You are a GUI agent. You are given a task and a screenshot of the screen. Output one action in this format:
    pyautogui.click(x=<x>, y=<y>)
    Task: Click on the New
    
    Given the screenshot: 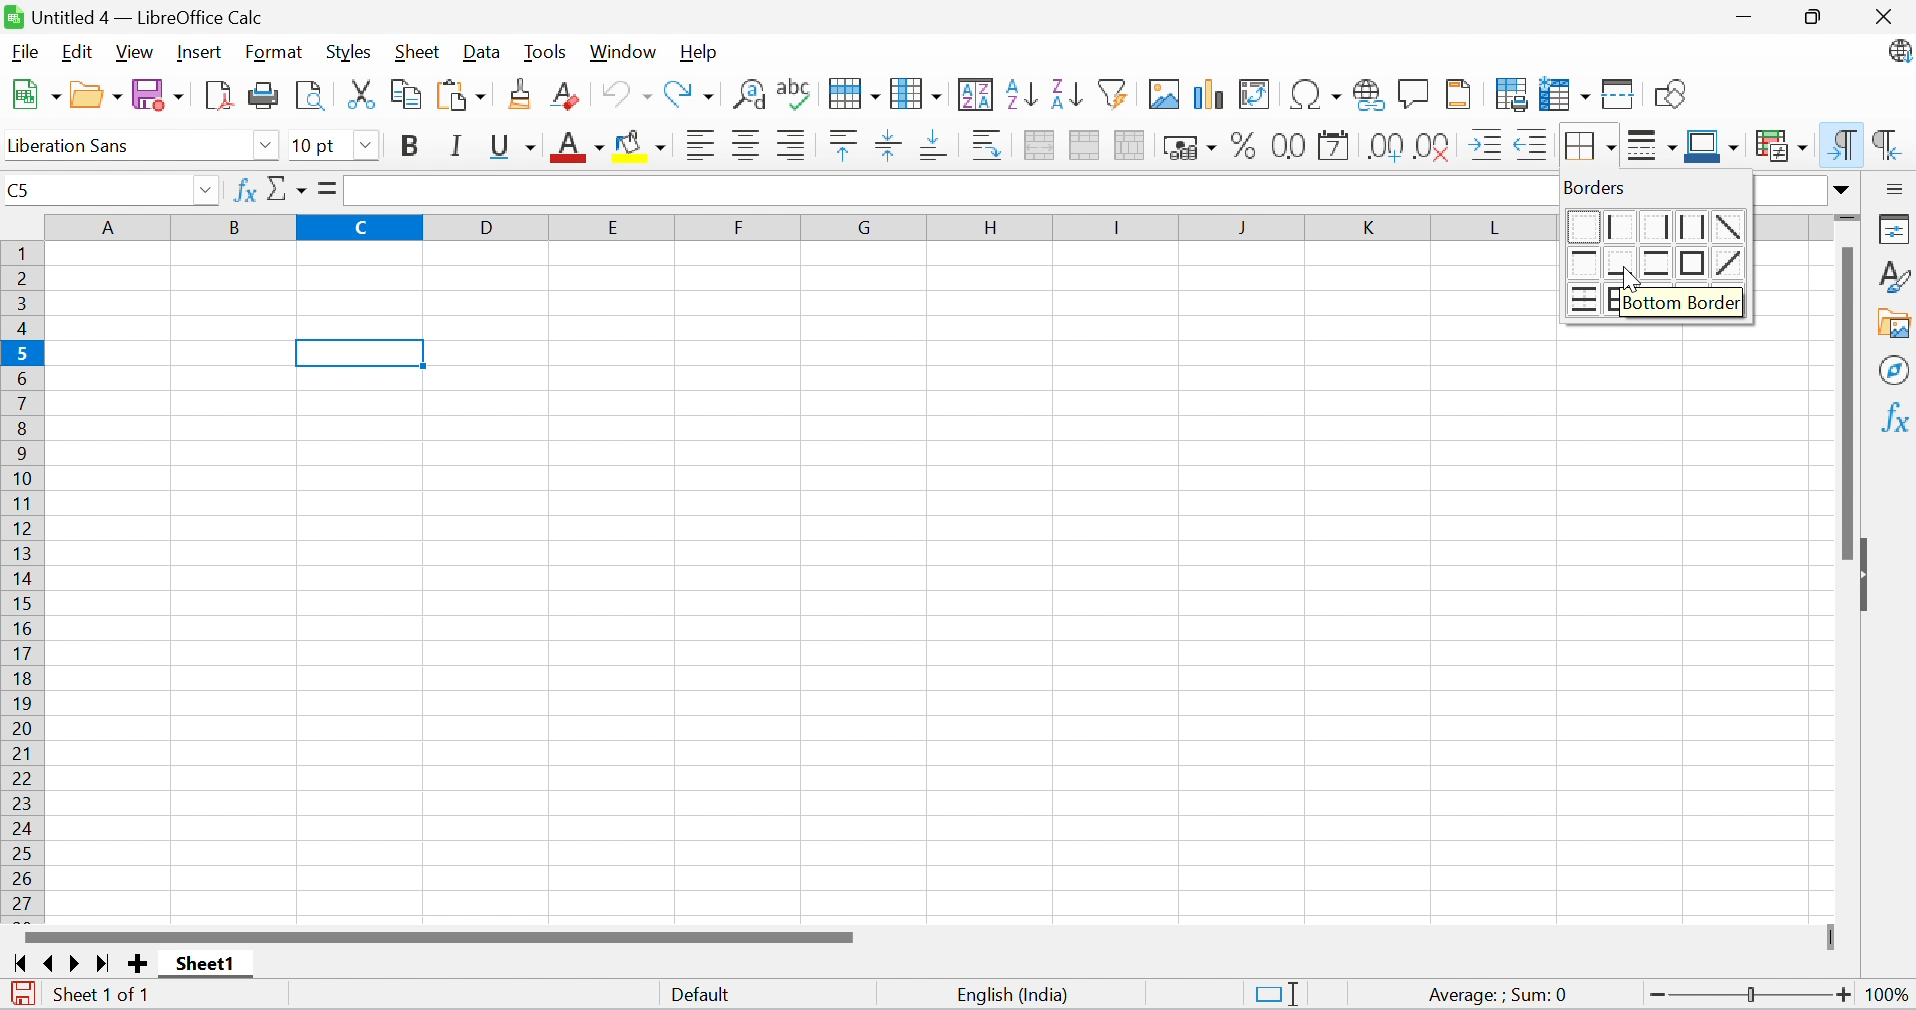 What is the action you would take?
    pyautogui.click(x=35, y=95)
    